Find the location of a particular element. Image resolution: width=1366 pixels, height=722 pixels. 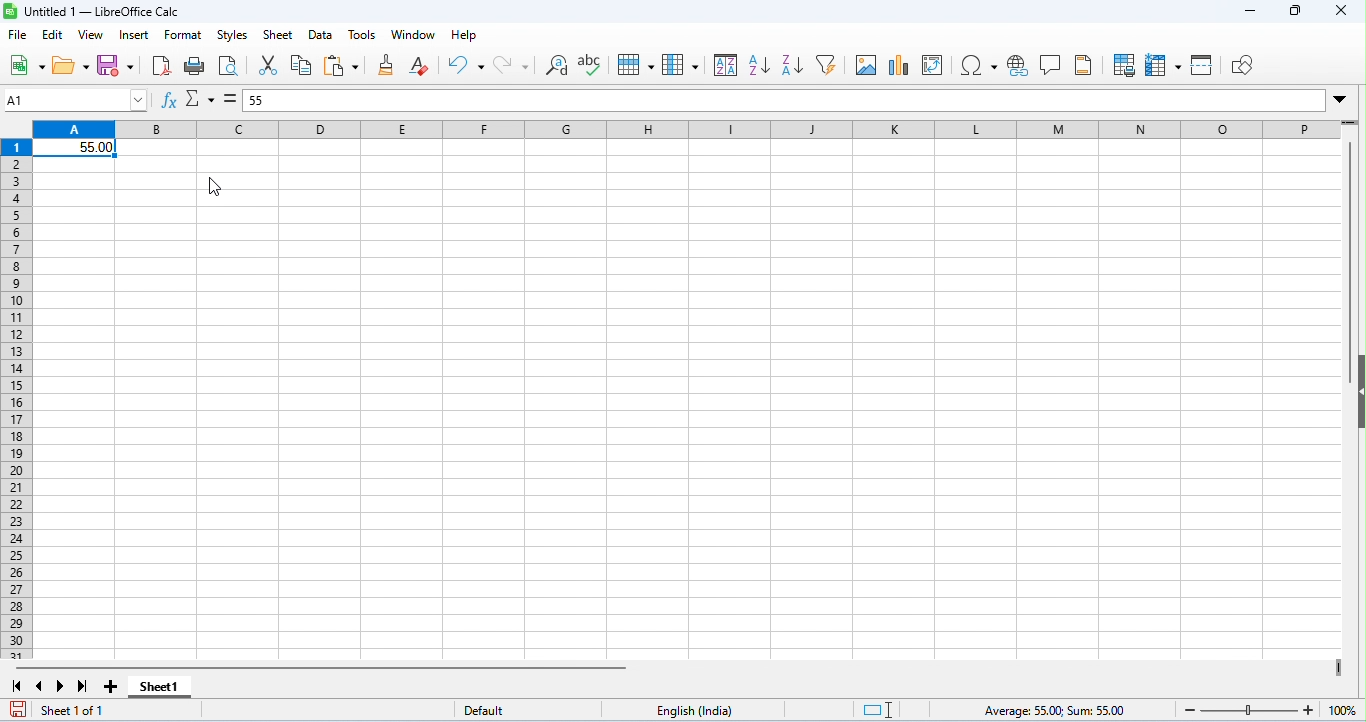

pivot table is located at coordinates (935, 66).